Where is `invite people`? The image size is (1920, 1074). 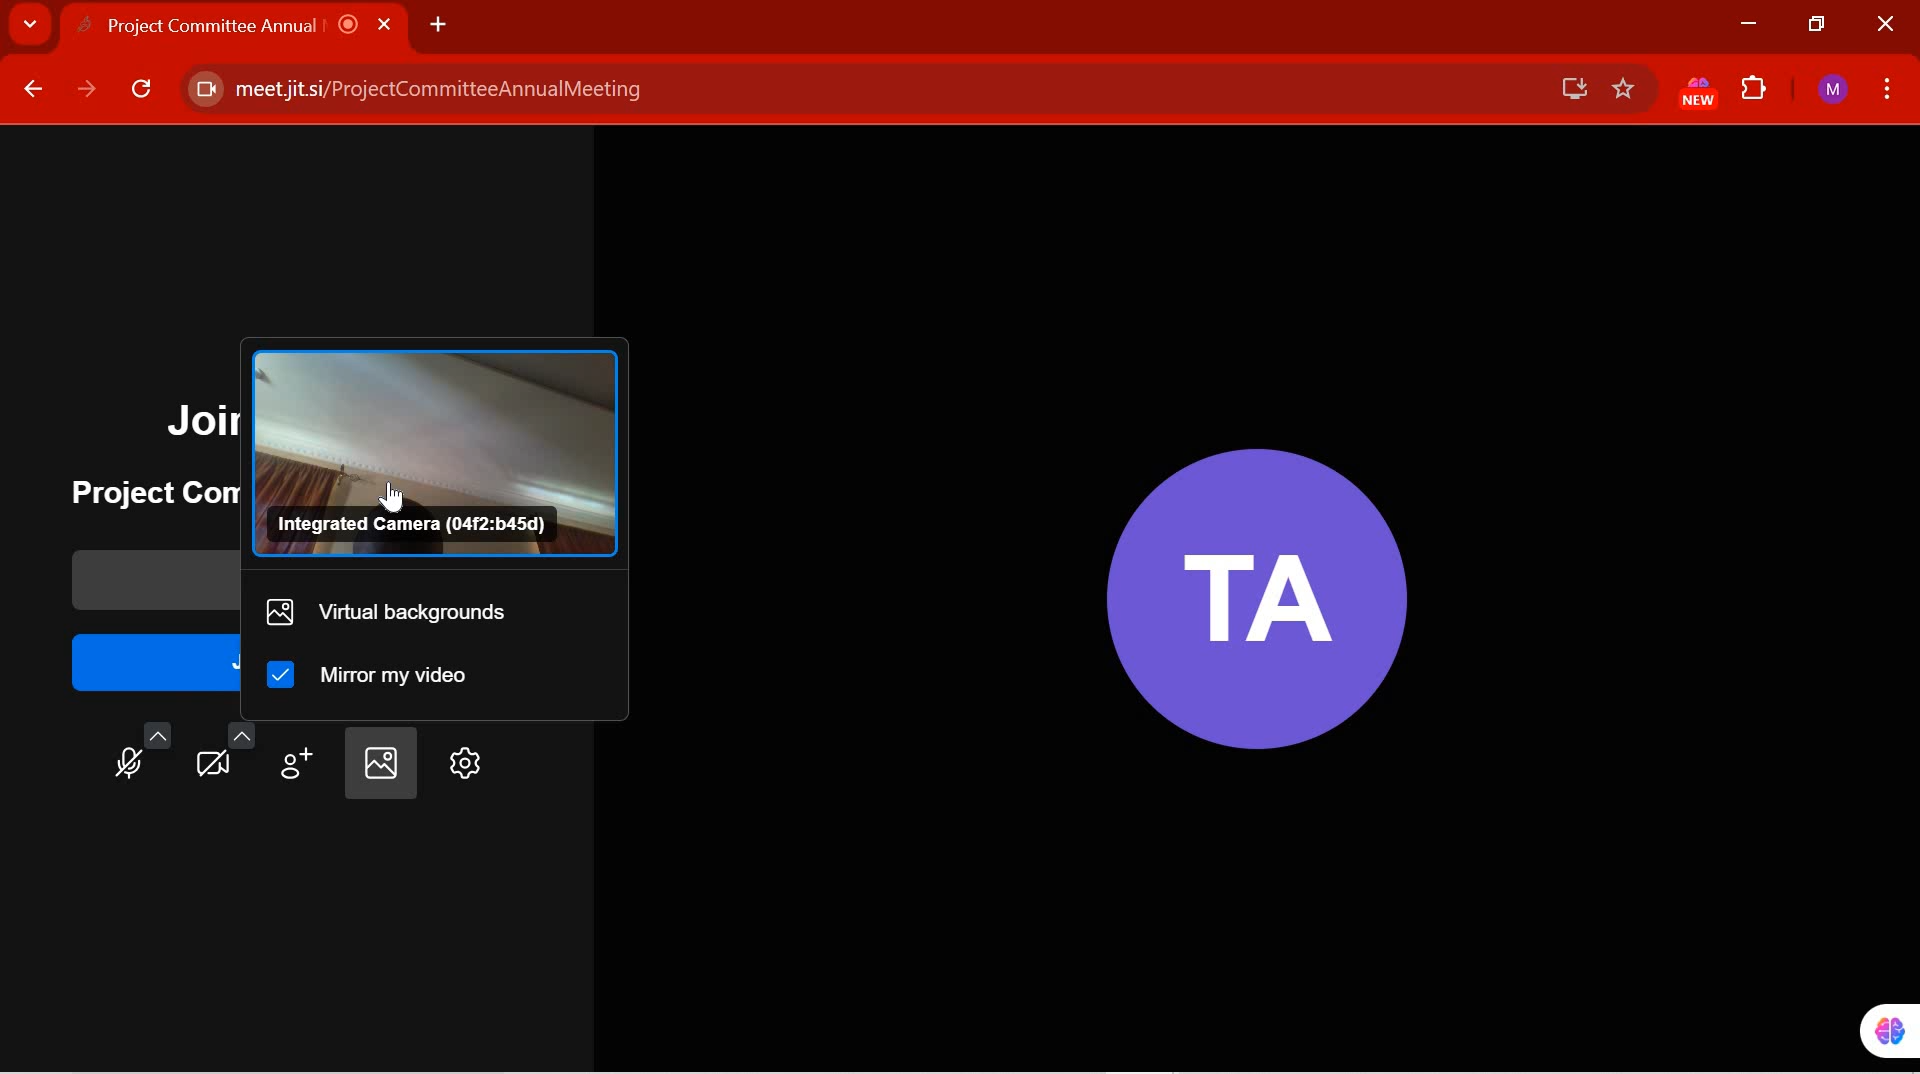 invite people is located at coordinates (300, 756).